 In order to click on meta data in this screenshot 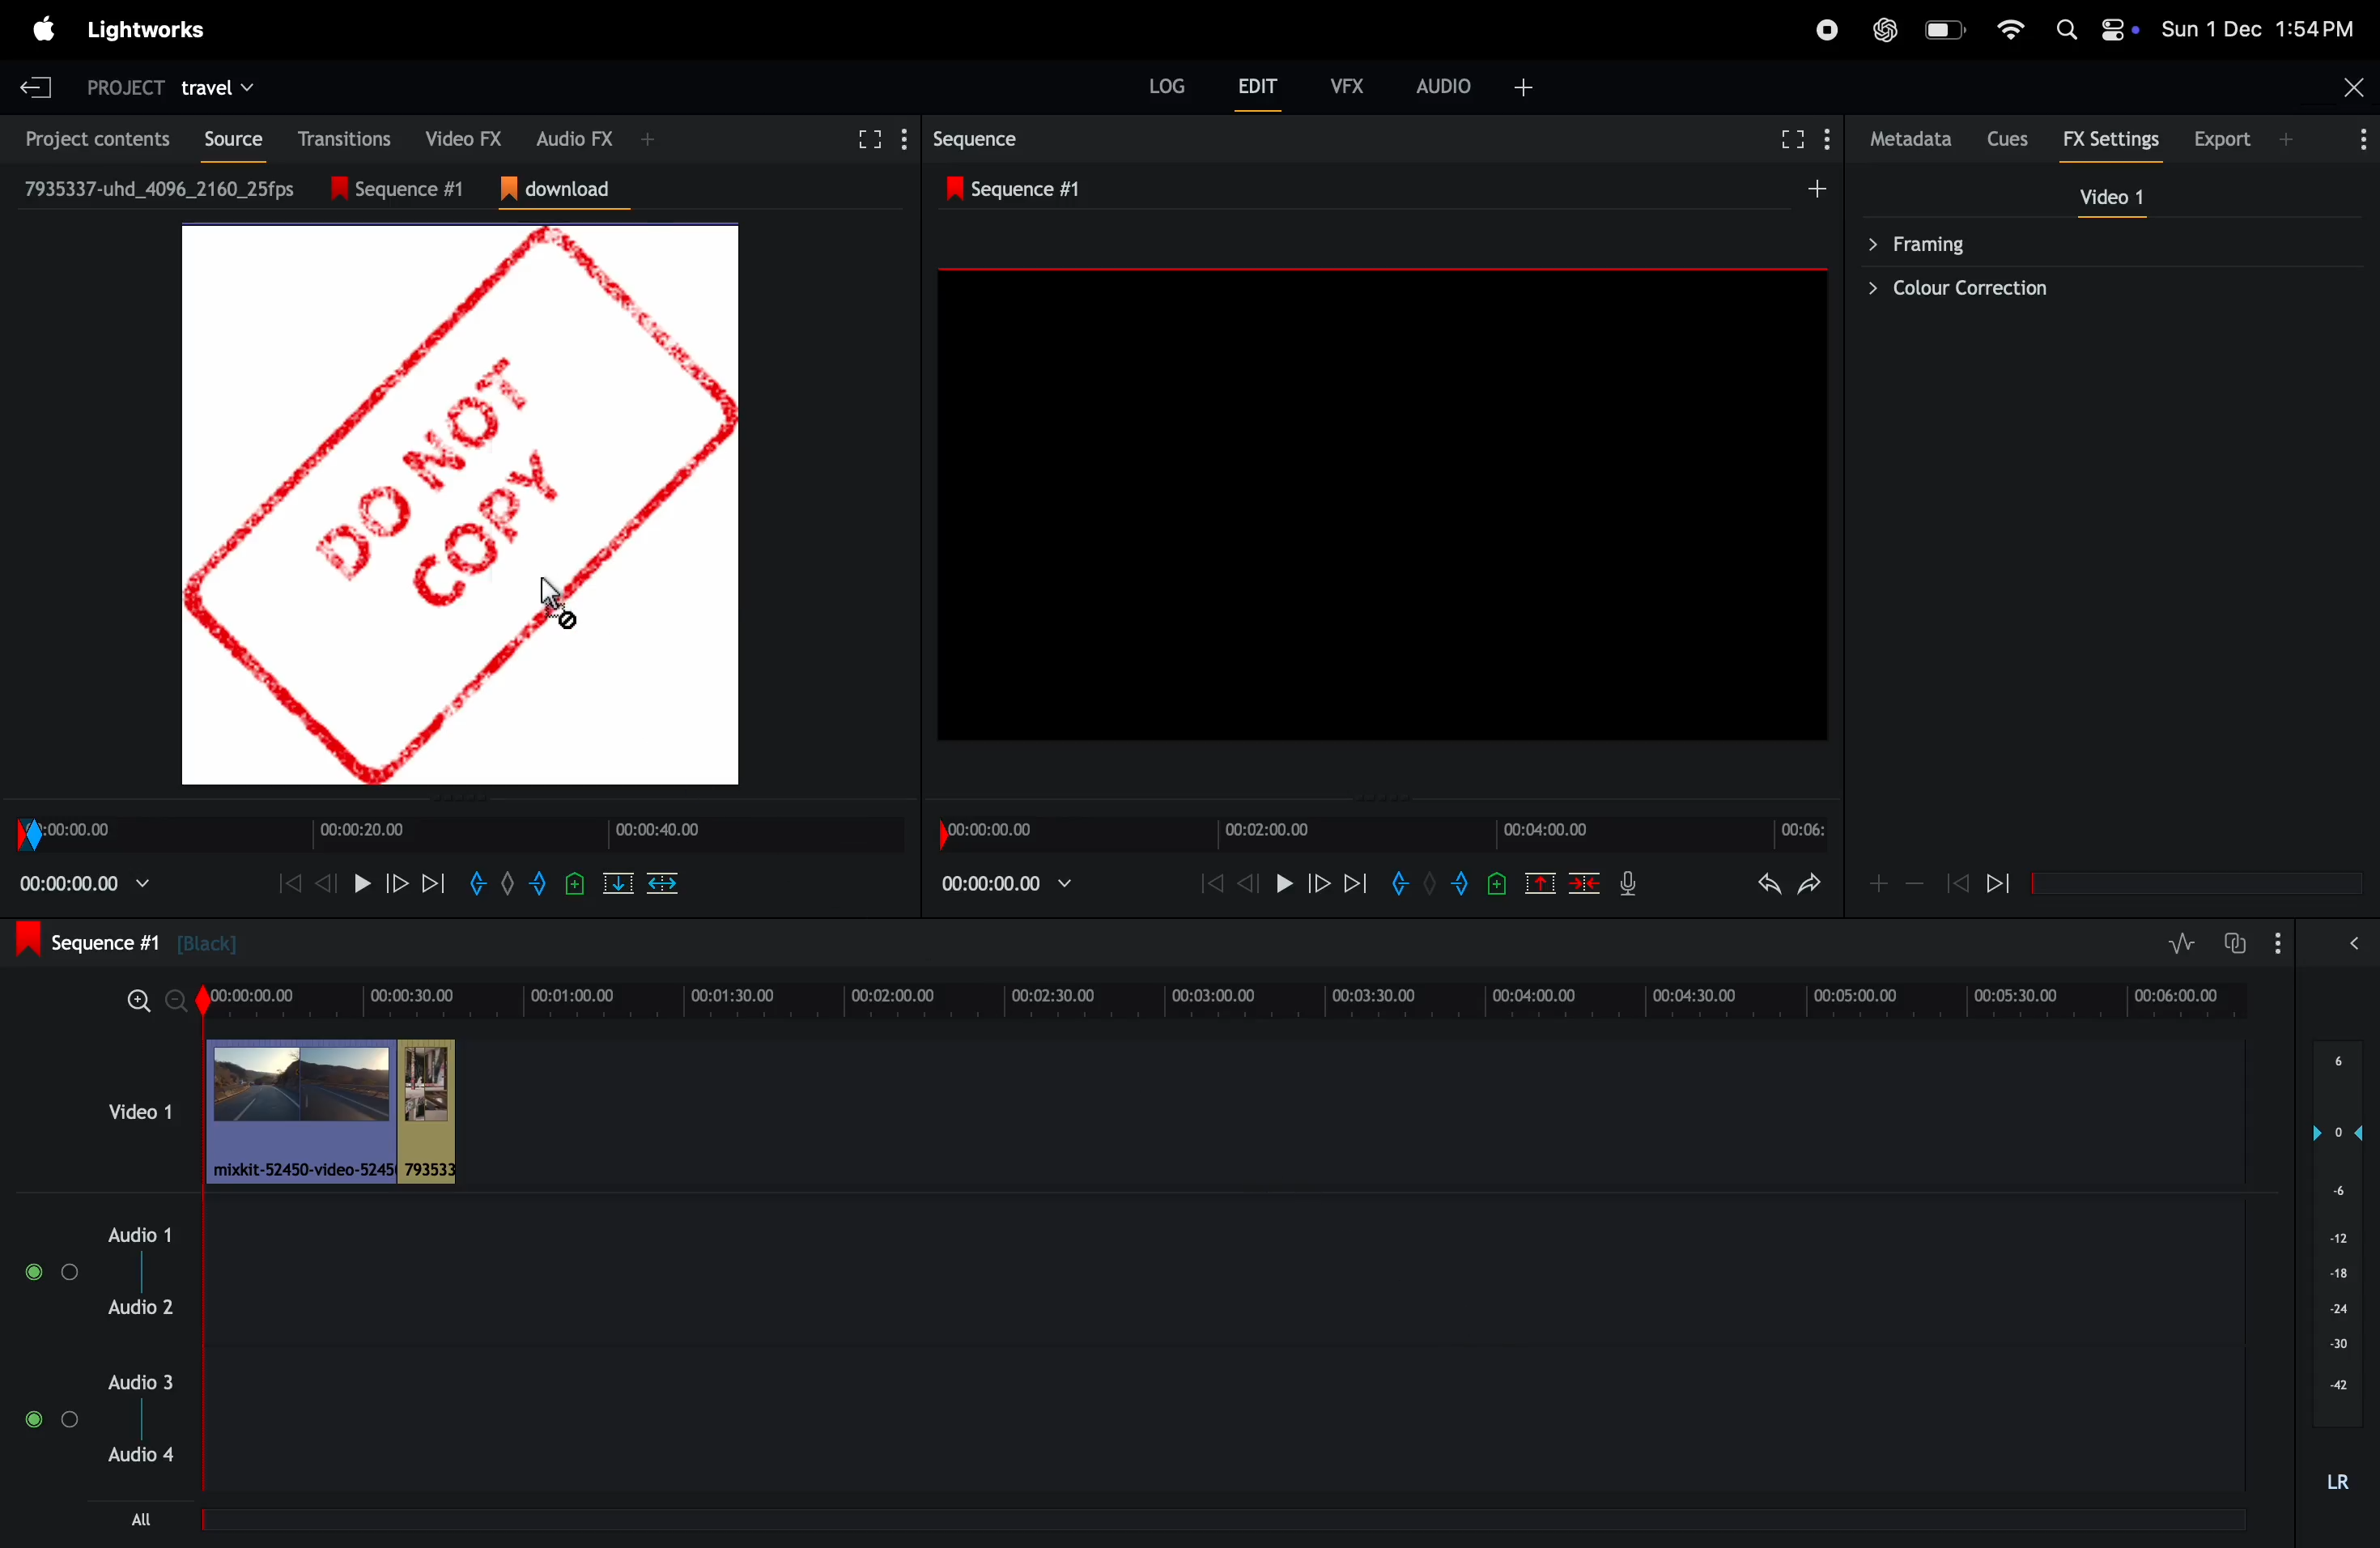, I will do `click(1912, 139)`.